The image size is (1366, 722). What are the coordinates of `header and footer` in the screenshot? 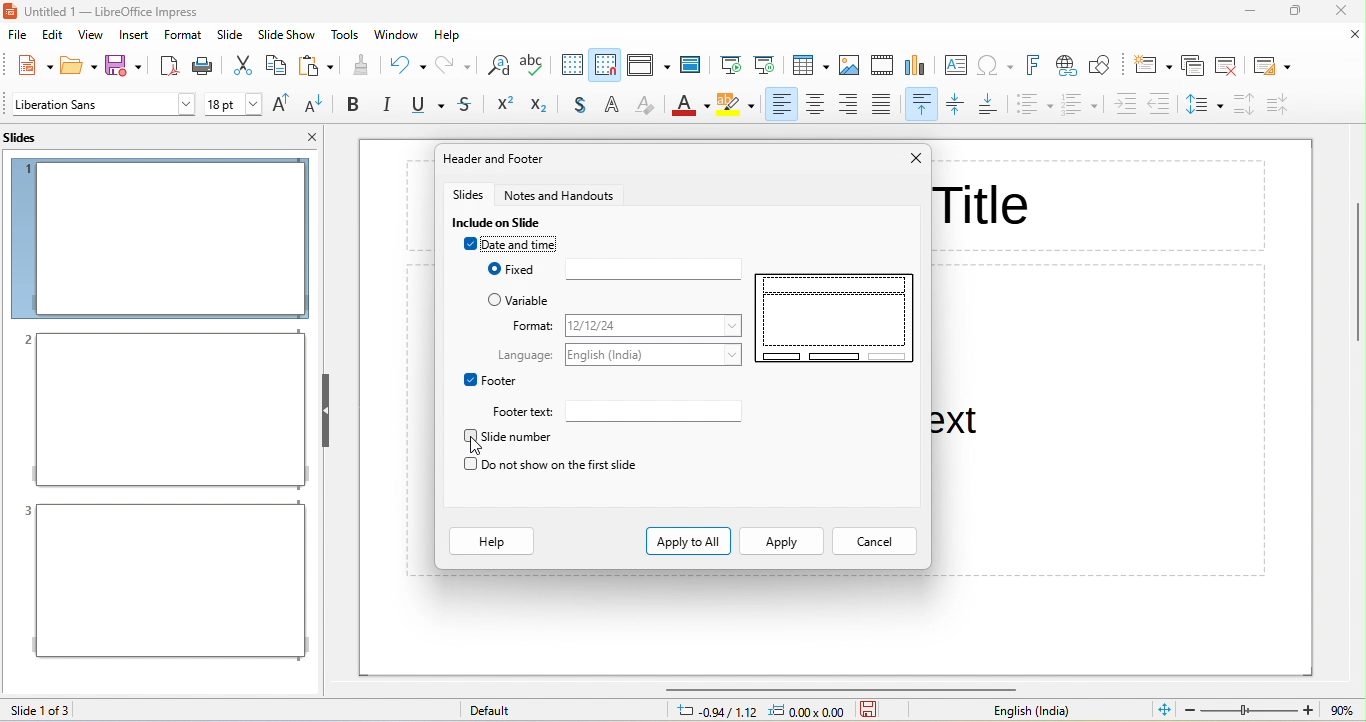 It's located at (508, 160).